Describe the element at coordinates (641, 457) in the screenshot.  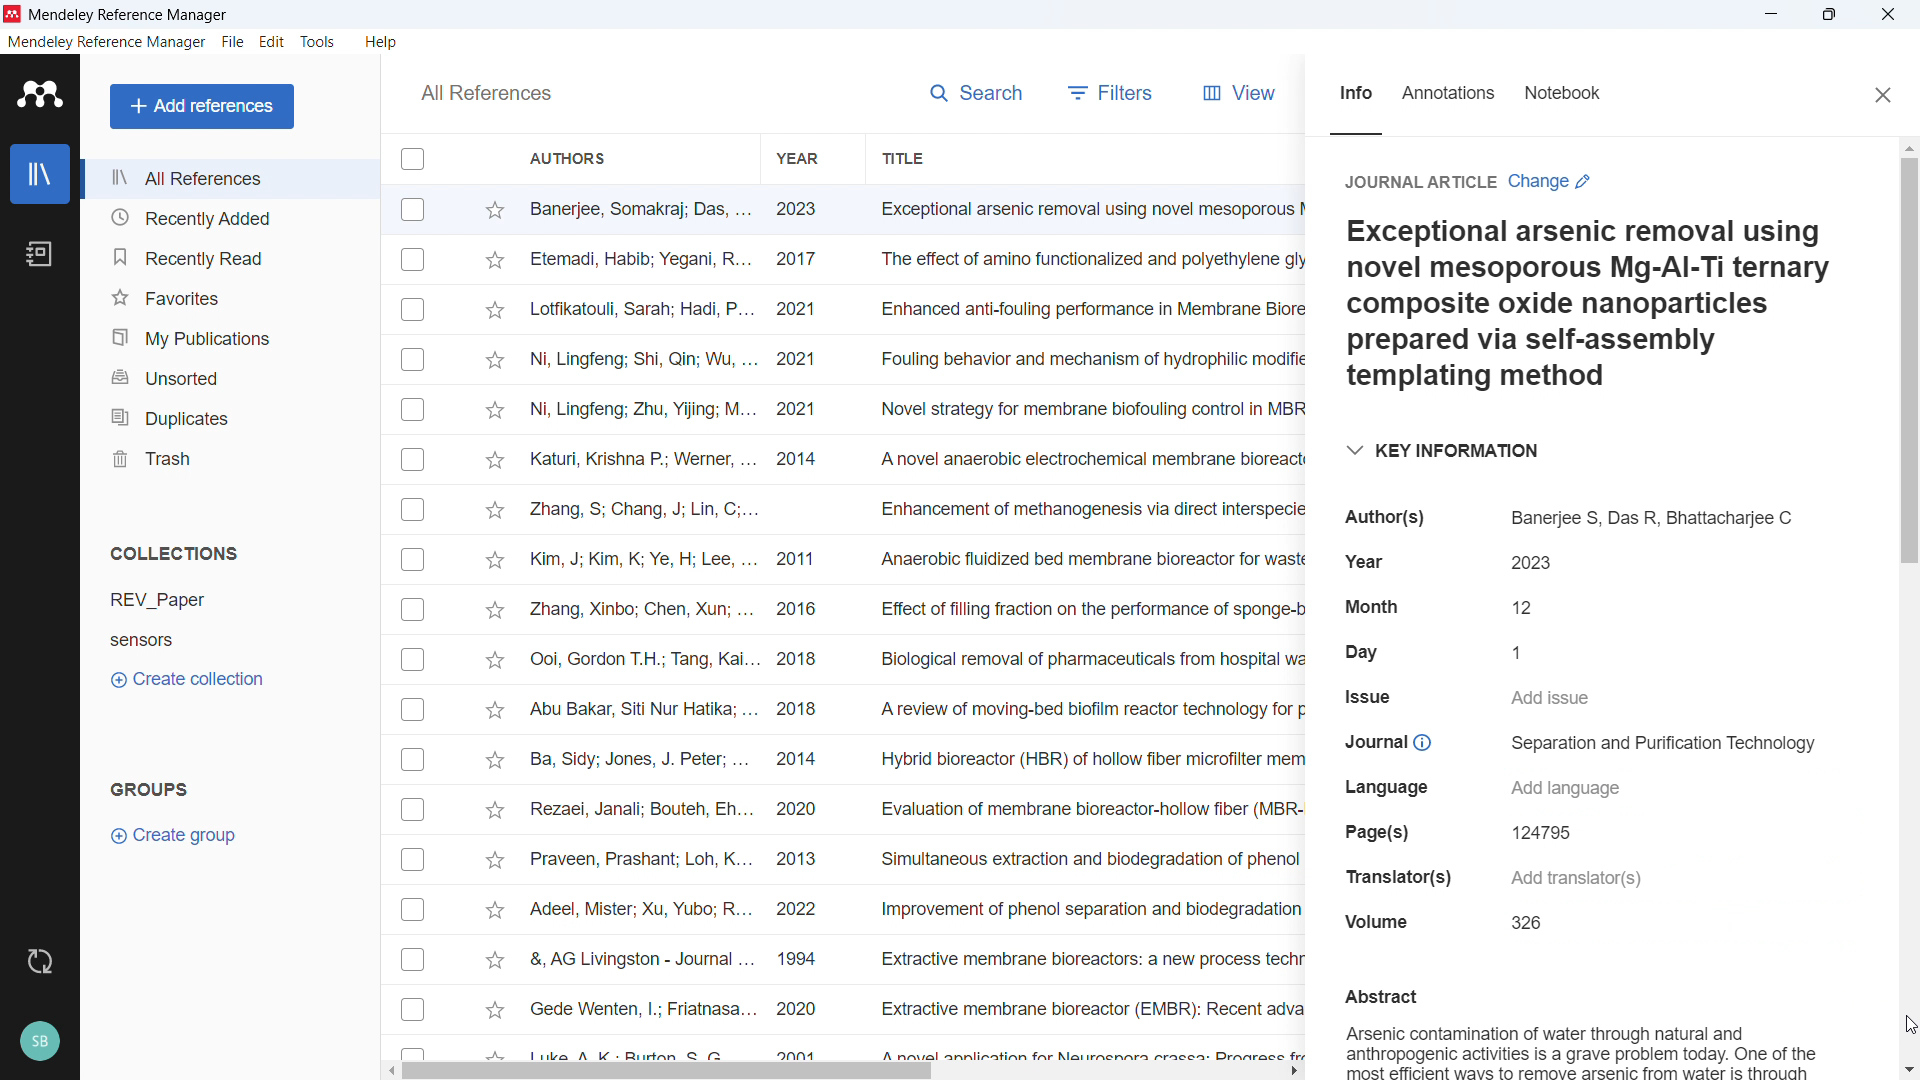
I see `katuri,krishna p,werner` at that location.